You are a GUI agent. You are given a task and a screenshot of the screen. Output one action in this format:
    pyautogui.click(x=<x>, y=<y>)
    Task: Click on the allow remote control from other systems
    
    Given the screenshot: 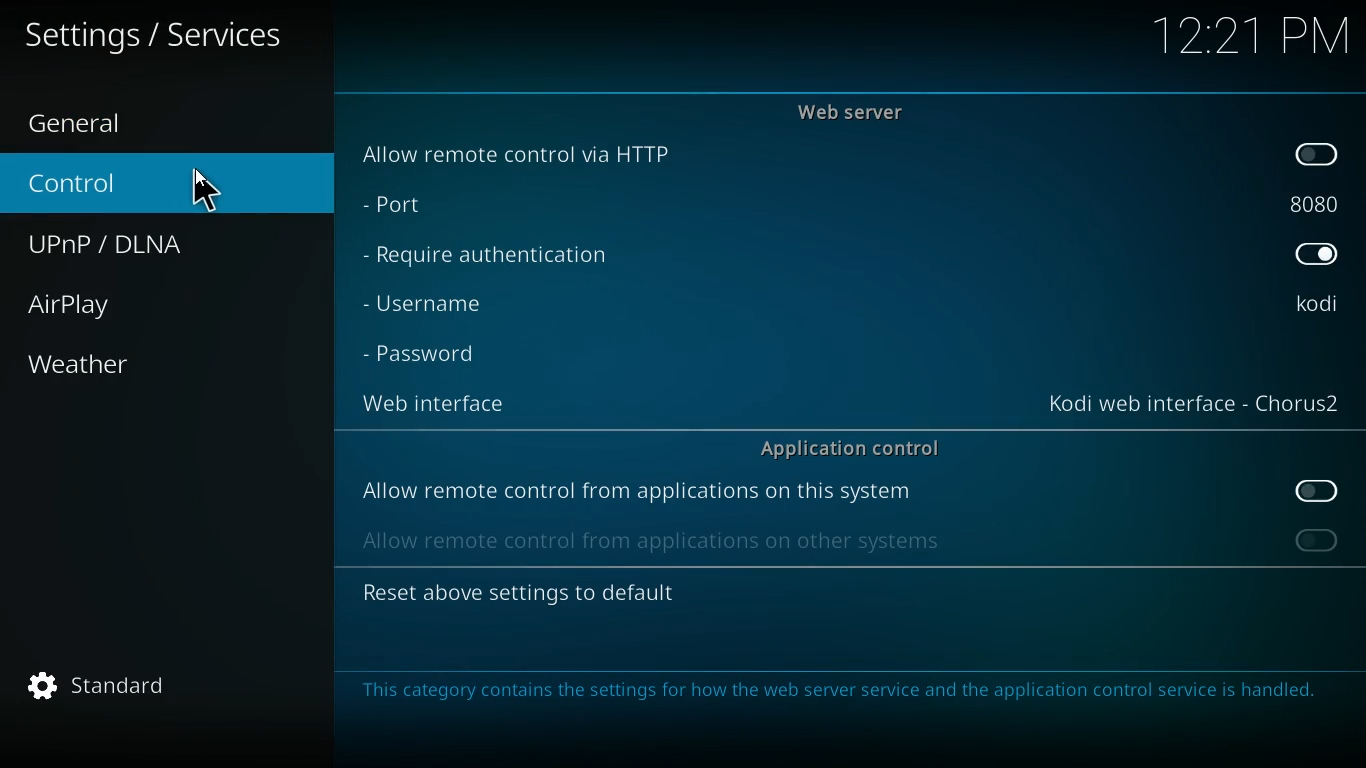 What is the action you would take?
    pyautogui.click(x=653, y=540)
    